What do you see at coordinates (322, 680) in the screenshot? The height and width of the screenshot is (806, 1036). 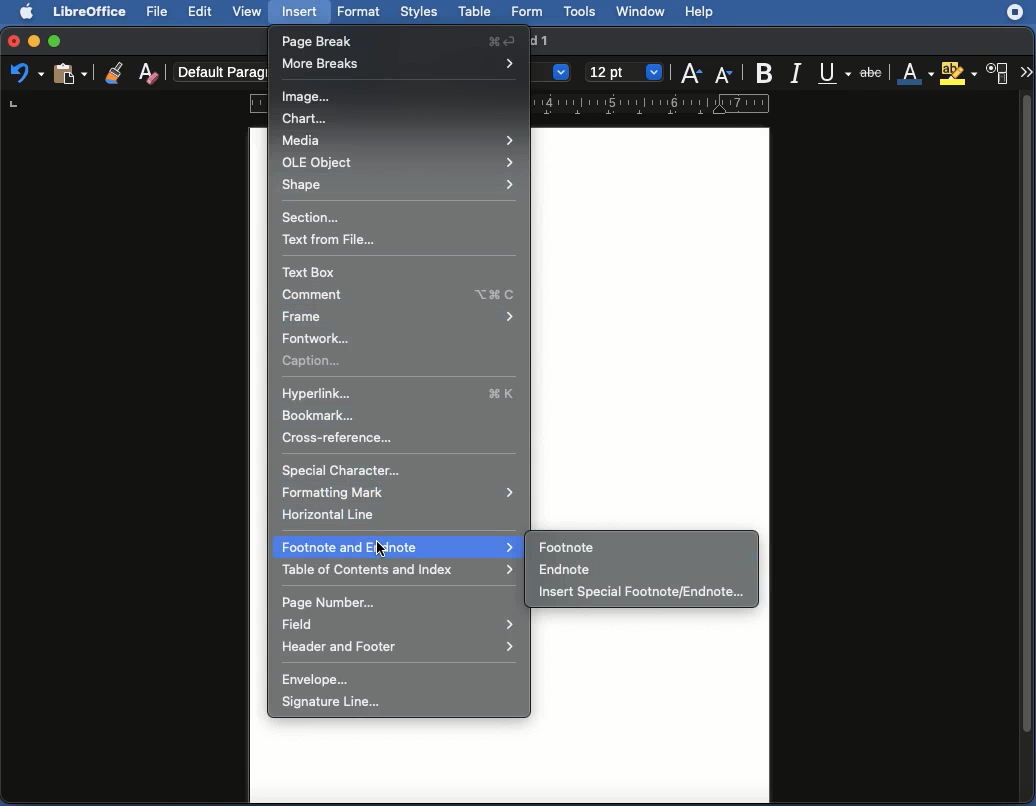 I see `Envelope ` at bounding box center [322, 680].